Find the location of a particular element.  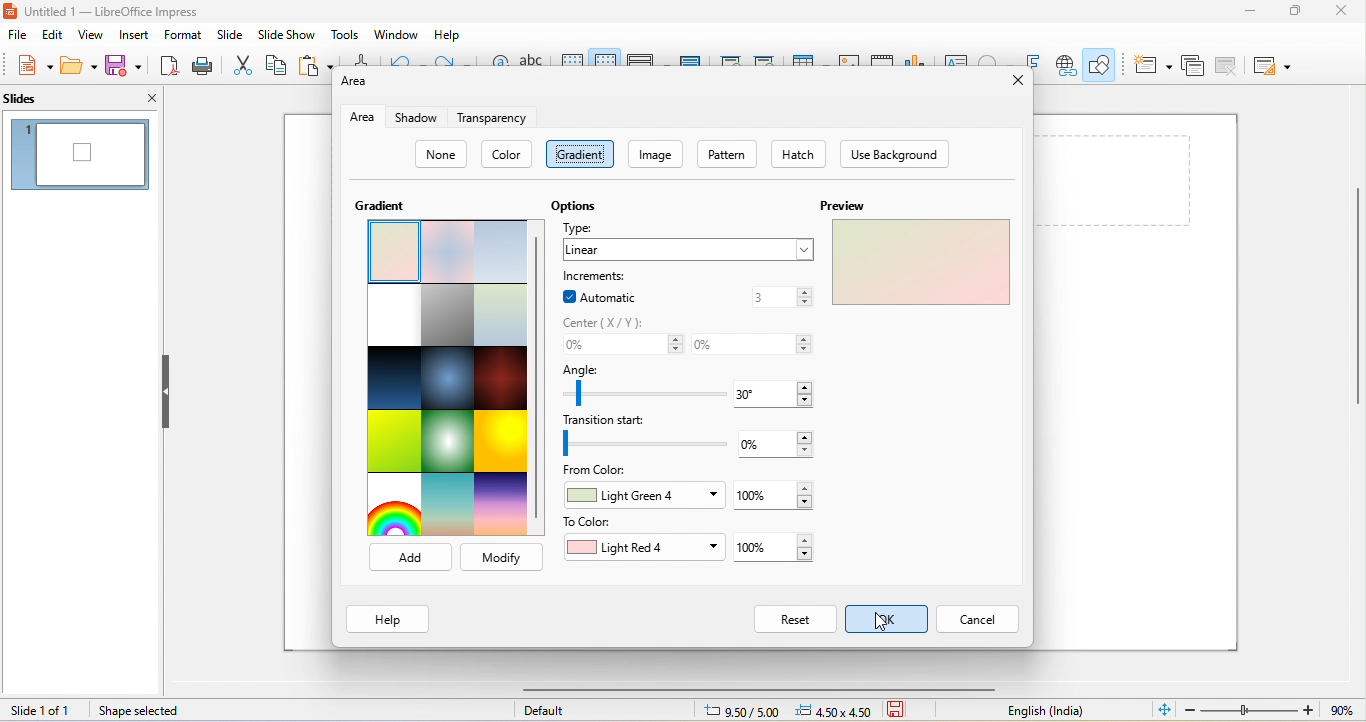

zoom is located at coordinates (1274, 709).